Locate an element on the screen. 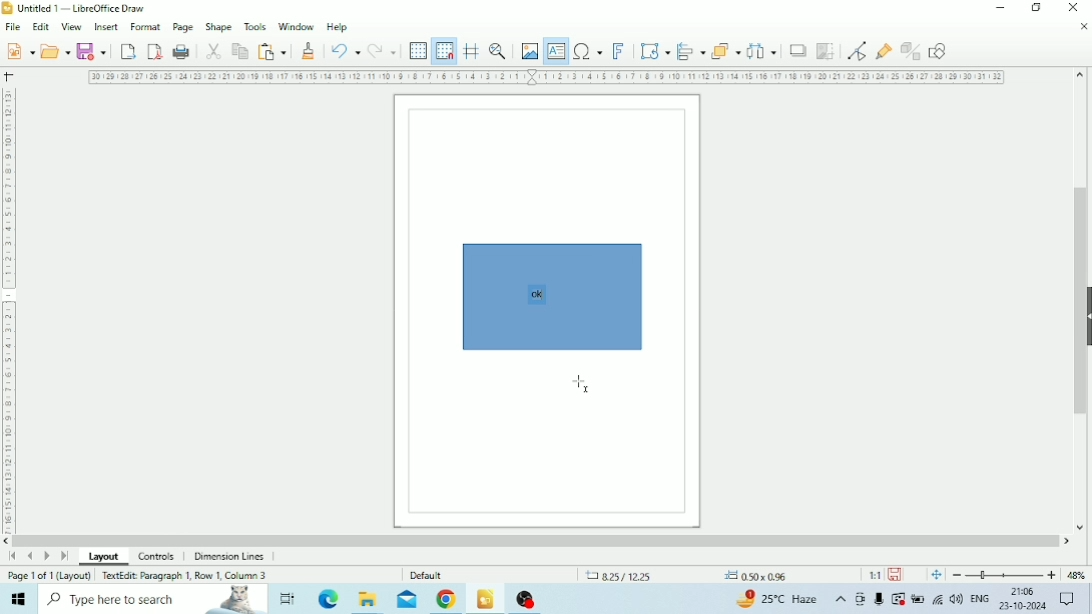  Microsoft Edge is located at coordinates (327, 600).